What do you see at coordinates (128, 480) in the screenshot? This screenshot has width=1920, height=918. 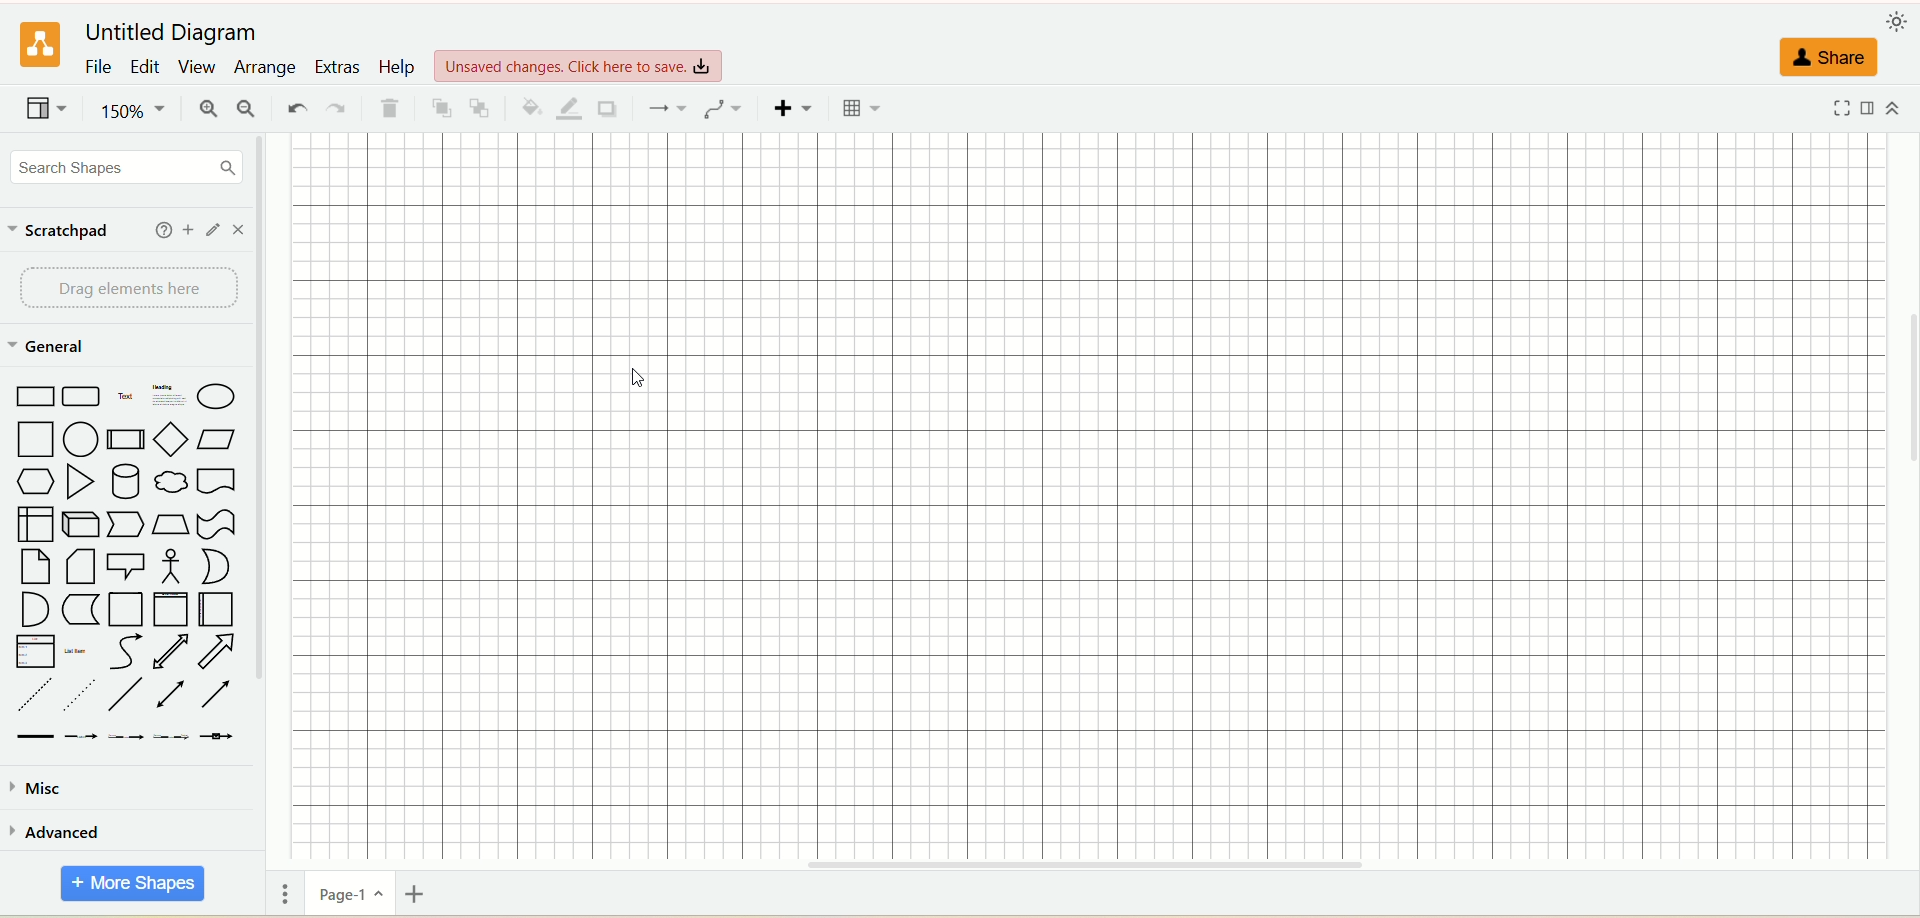 I see `cylinder` at bounding box center [128, 480].